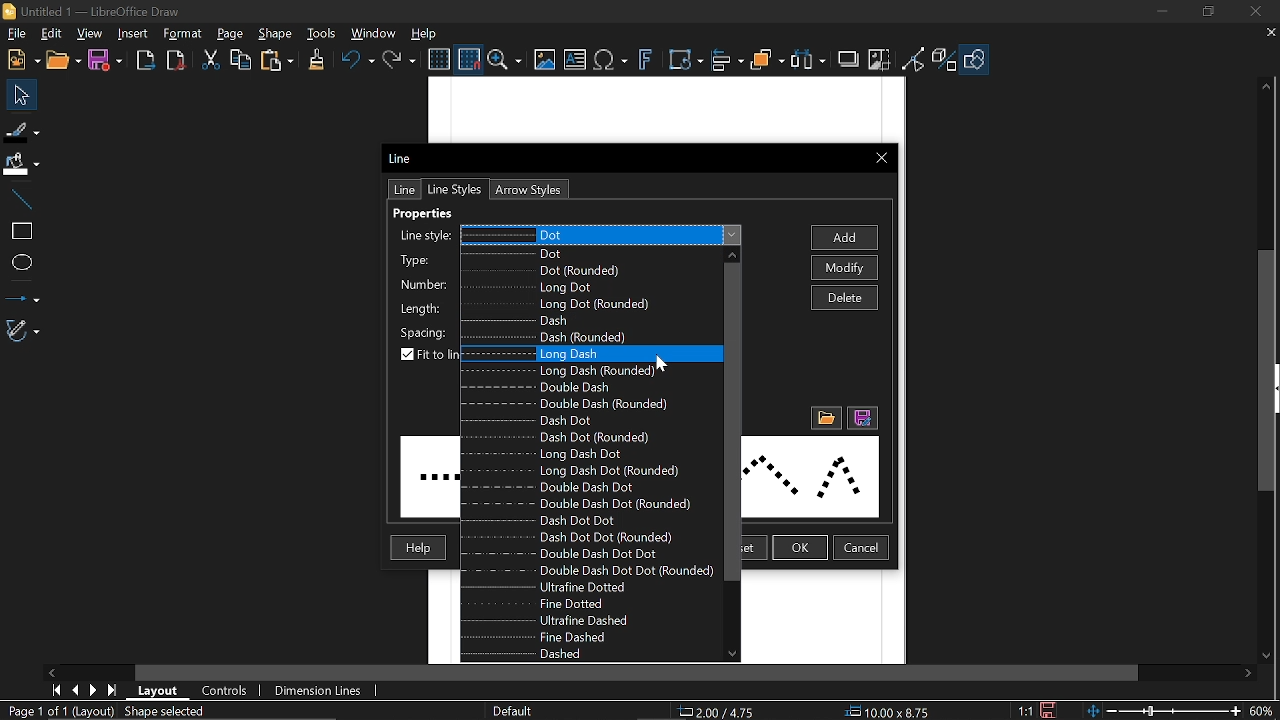 The image size is (1280, 720). I want to click on Shadow, so click(848, 59).